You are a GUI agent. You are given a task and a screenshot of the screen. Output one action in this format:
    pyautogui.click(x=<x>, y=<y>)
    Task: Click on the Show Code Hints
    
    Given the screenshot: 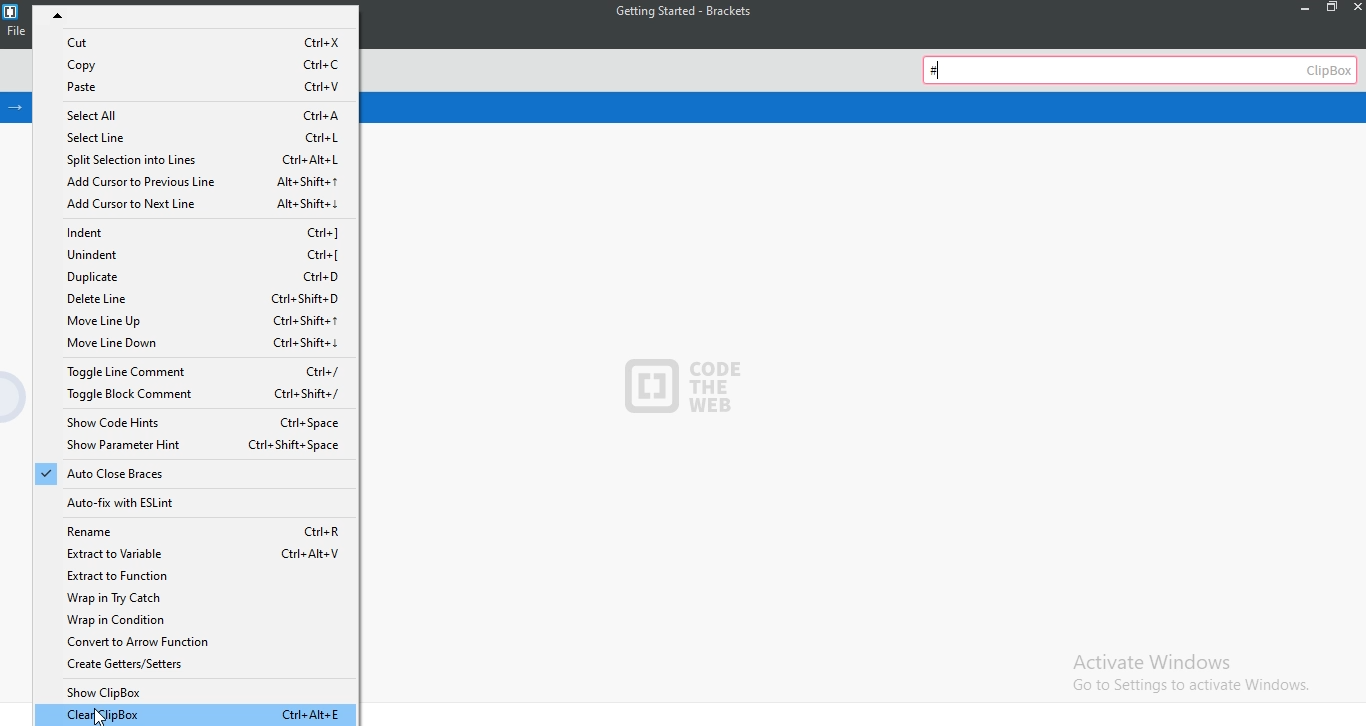 What is the action you would take?
    pyautogui.click(x=196, y=421)
    